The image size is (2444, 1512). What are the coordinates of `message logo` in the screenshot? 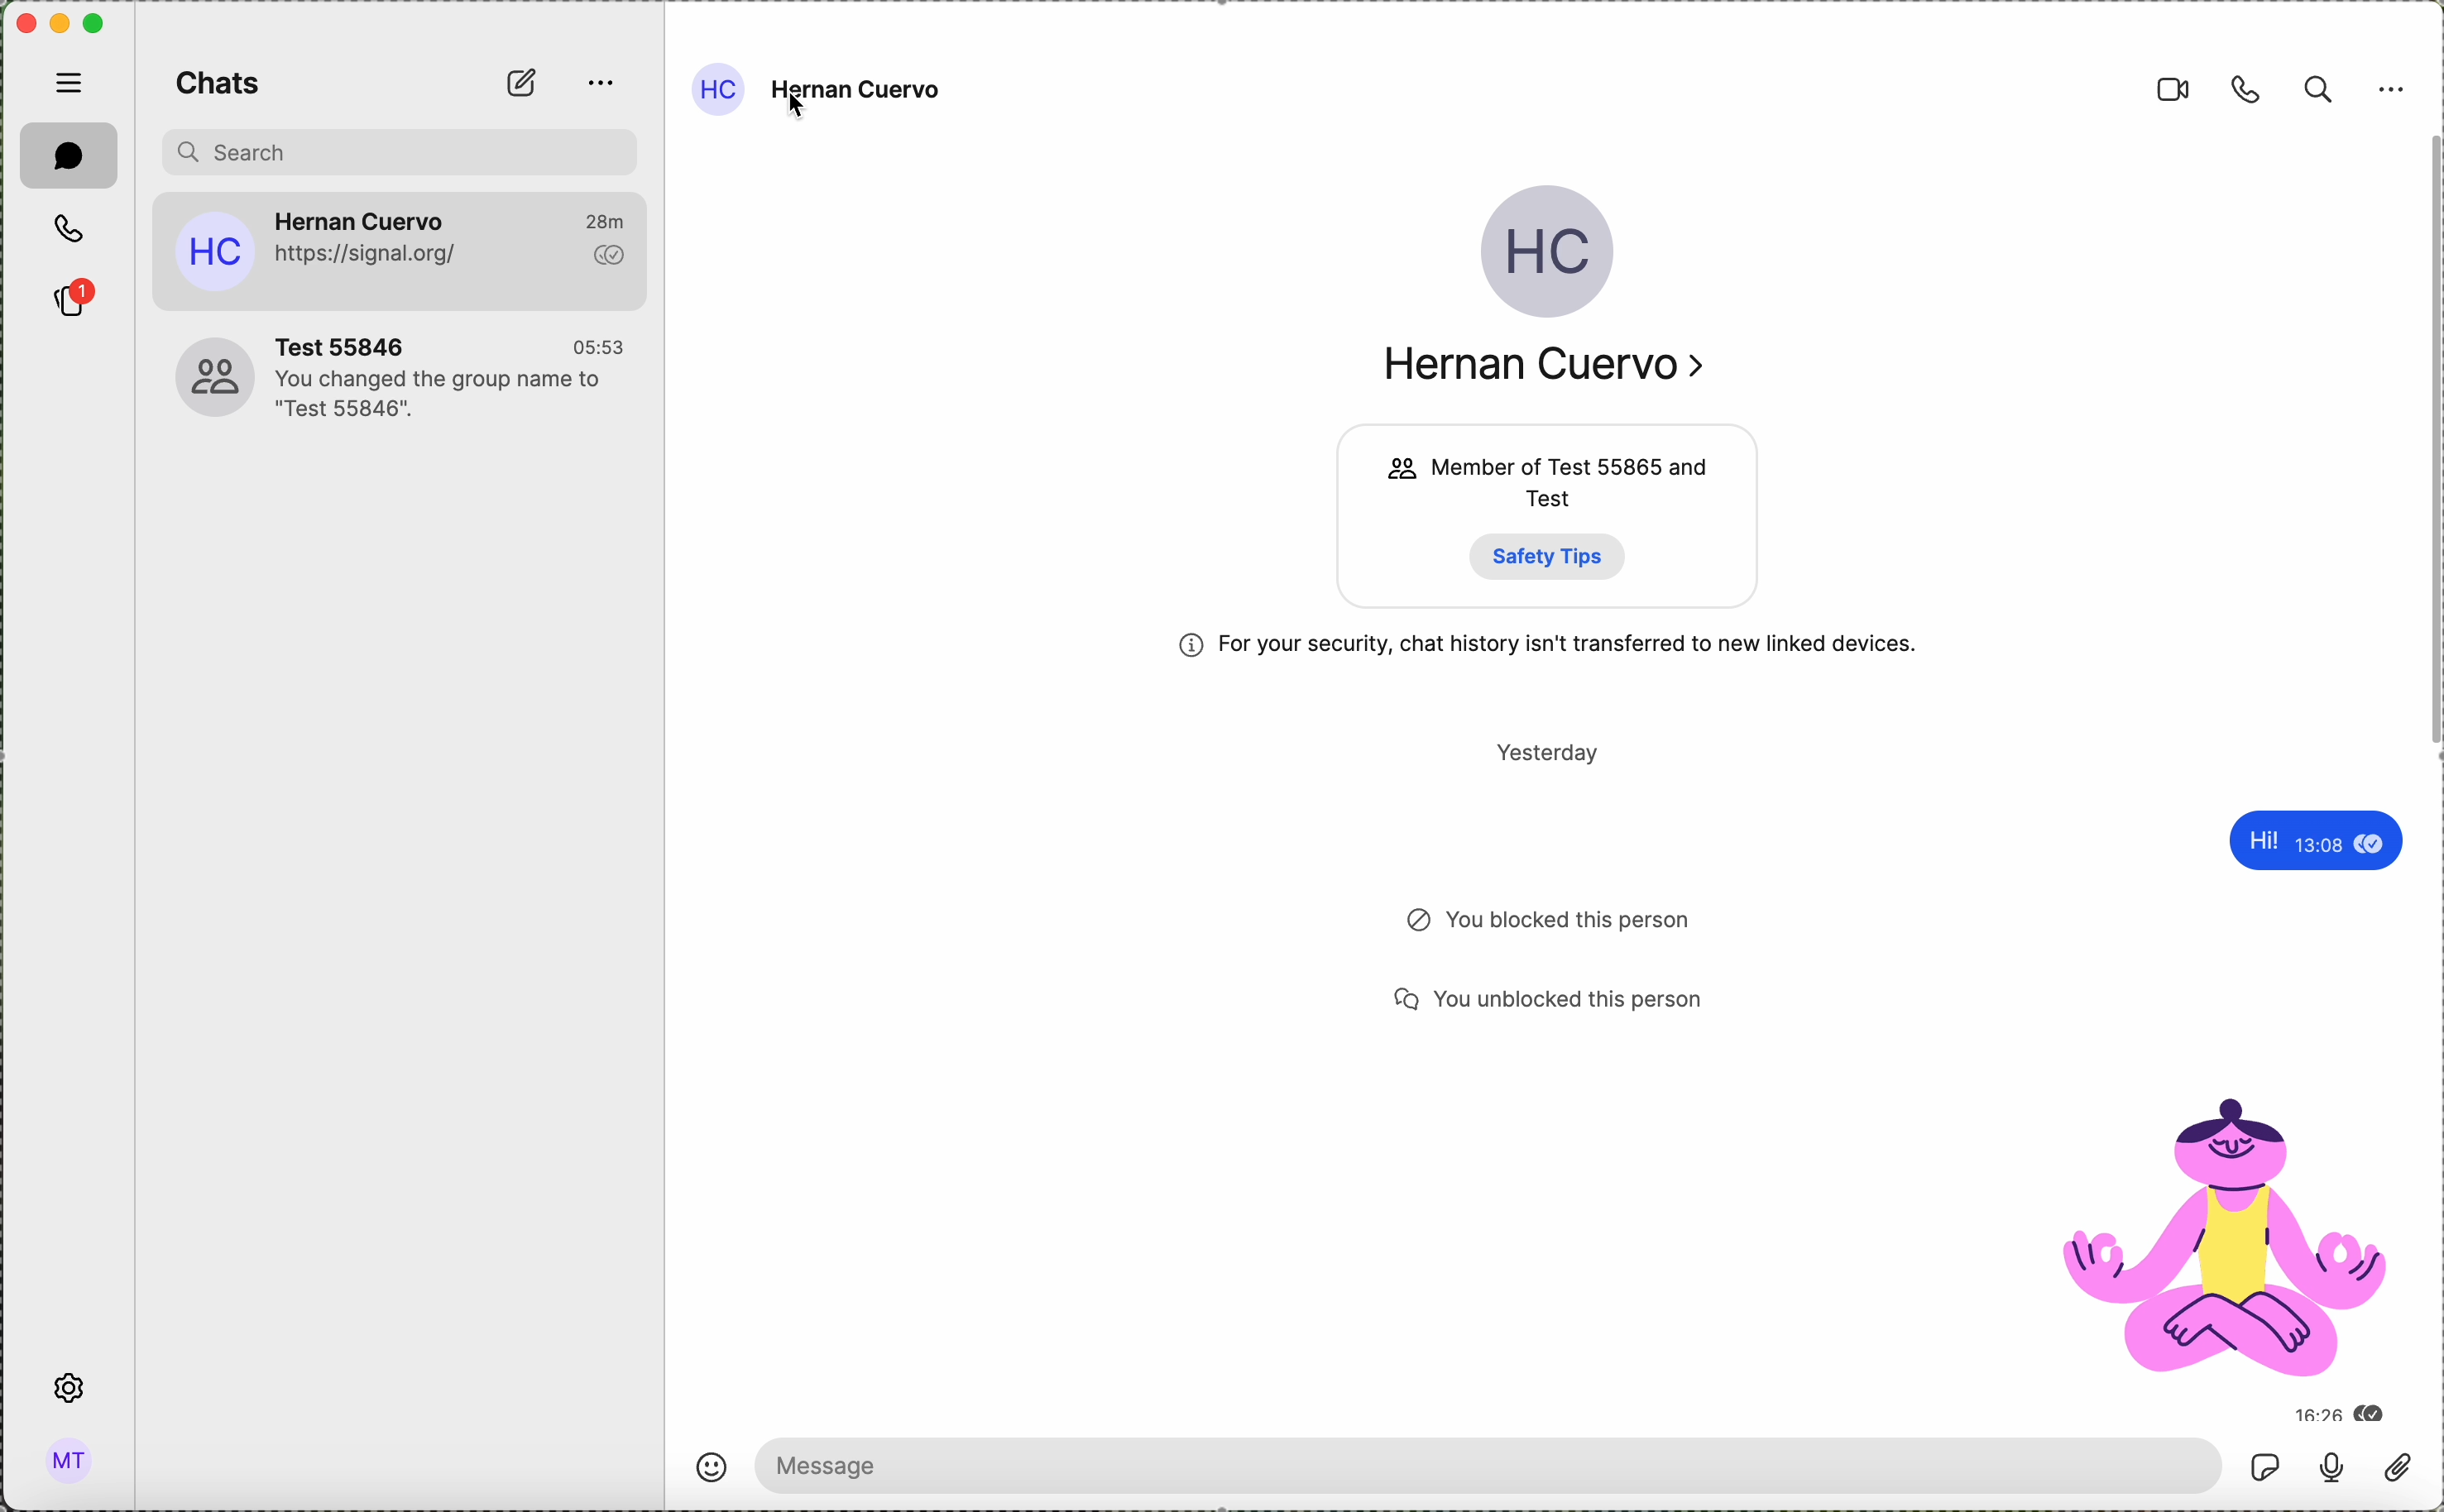 It's located at (1400, 1001).